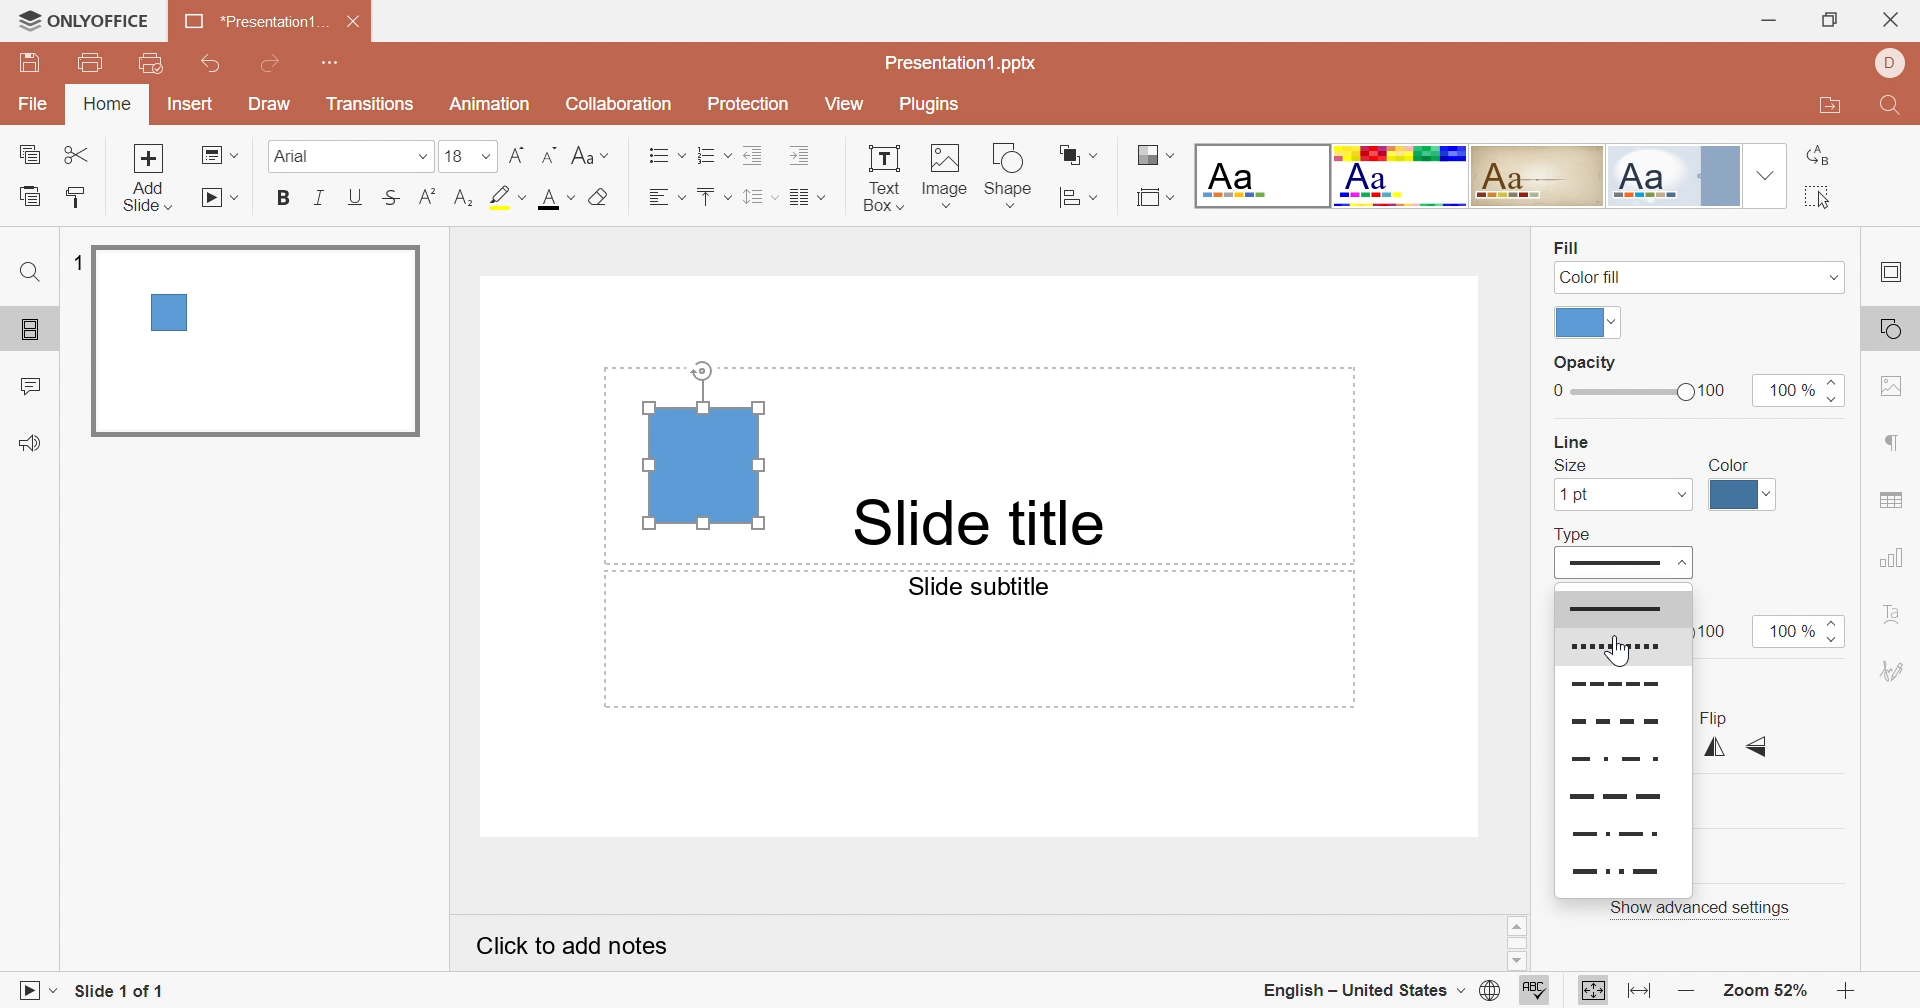  What do you see at coordinates (976, 521) in the screenshot?
I see `Slide title` at bounding box center [976, 521].